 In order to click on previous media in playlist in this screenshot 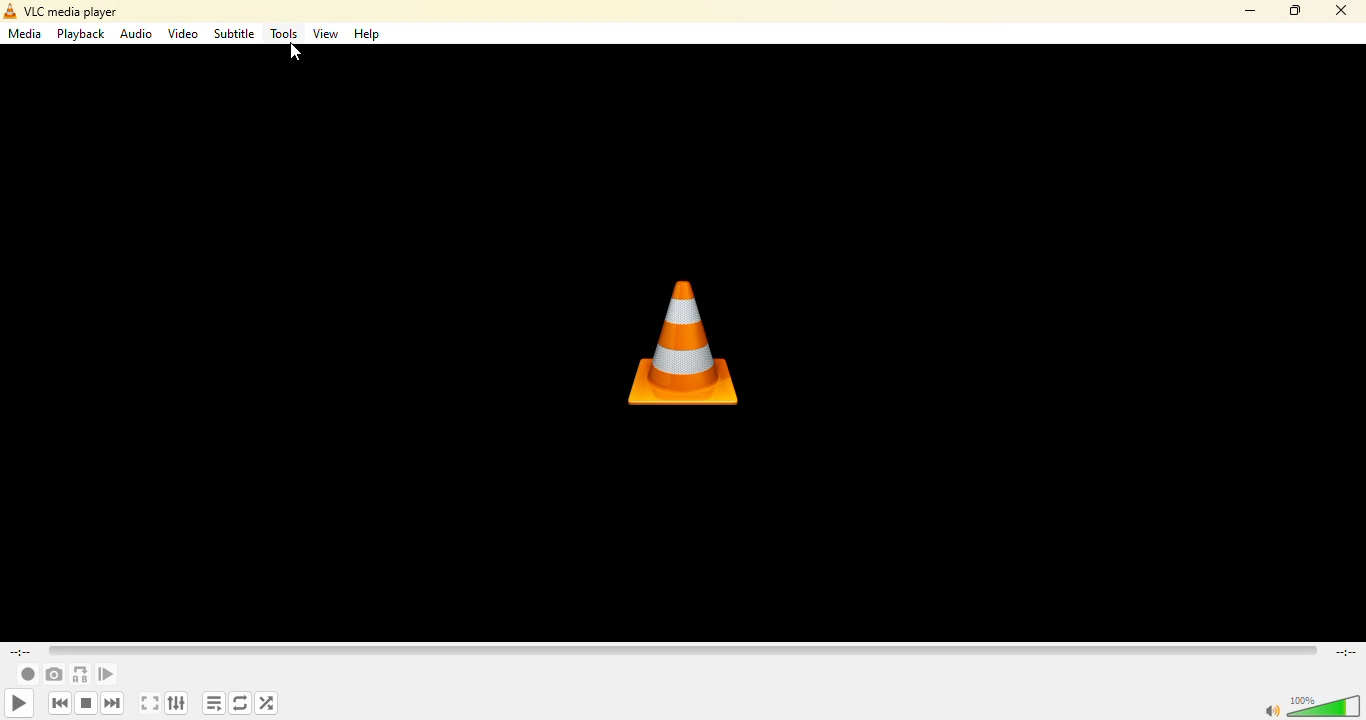, I will do `click(59, 703)`.